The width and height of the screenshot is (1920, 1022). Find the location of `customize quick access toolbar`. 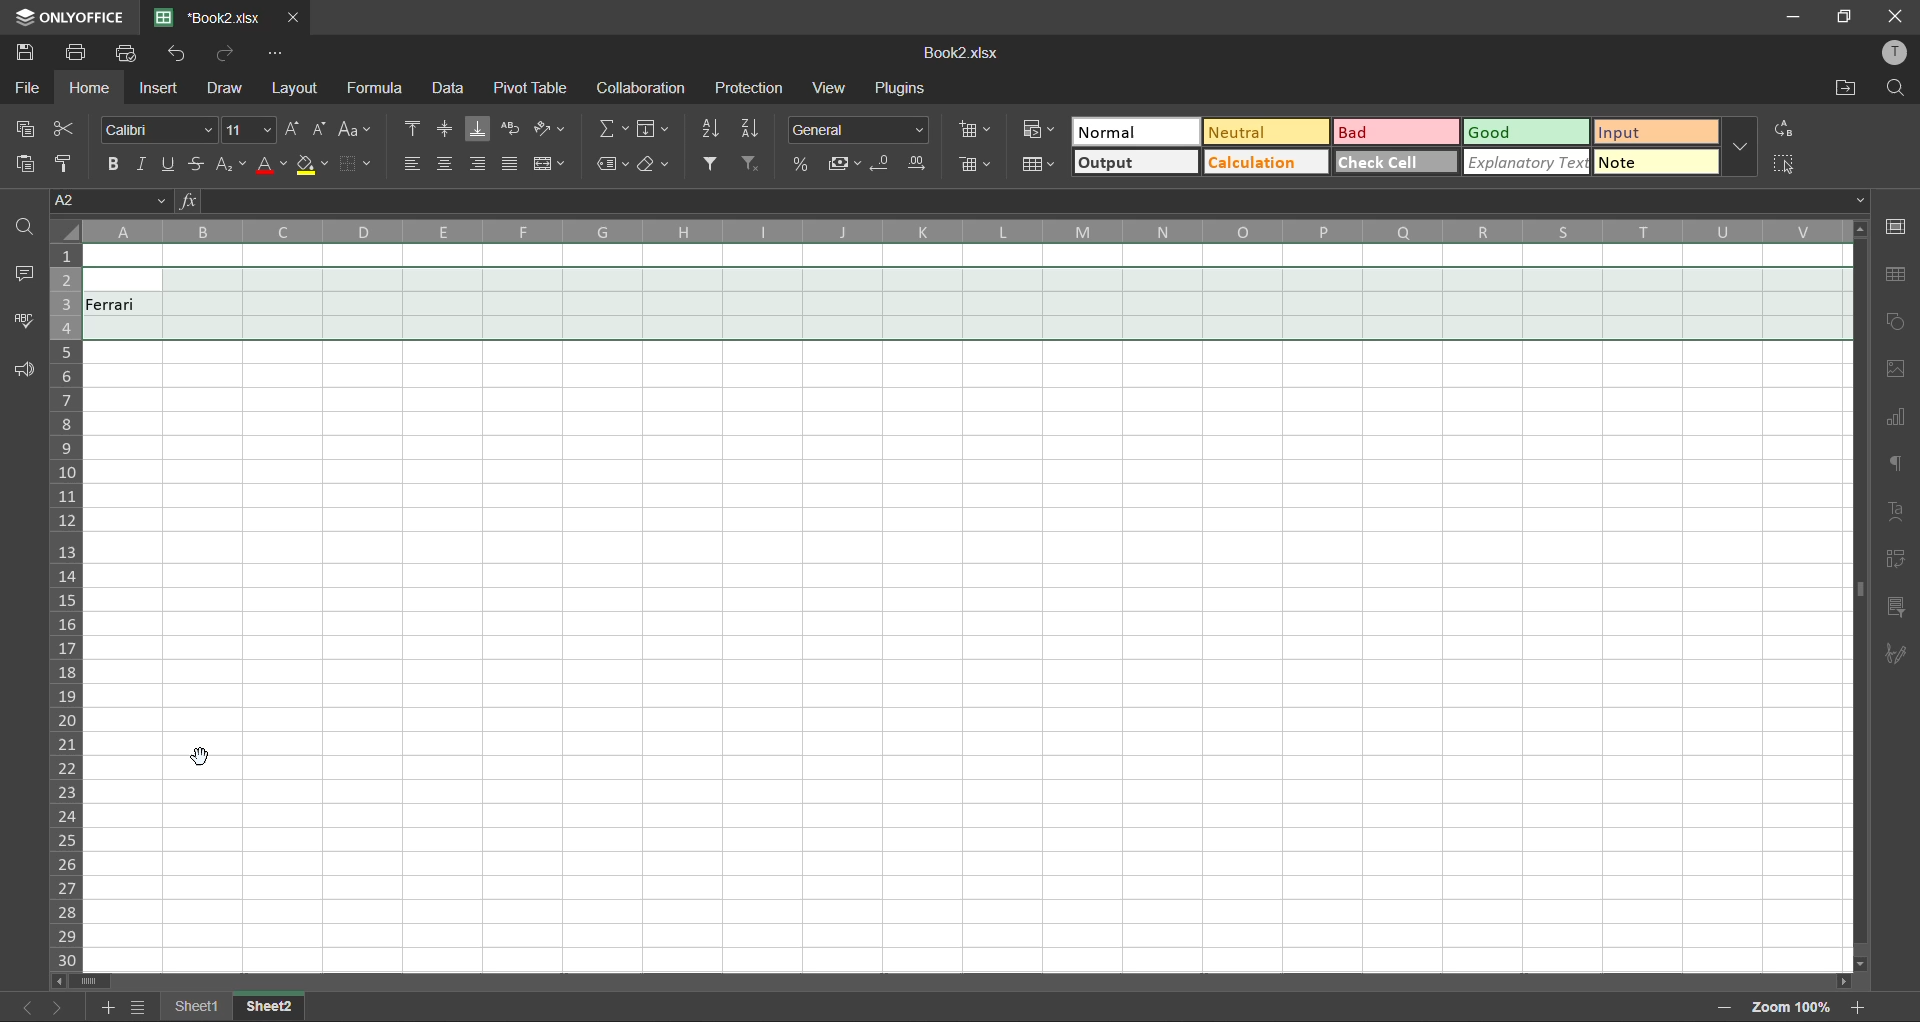

customize quick access toolbar is located at coordinates (276, 53).